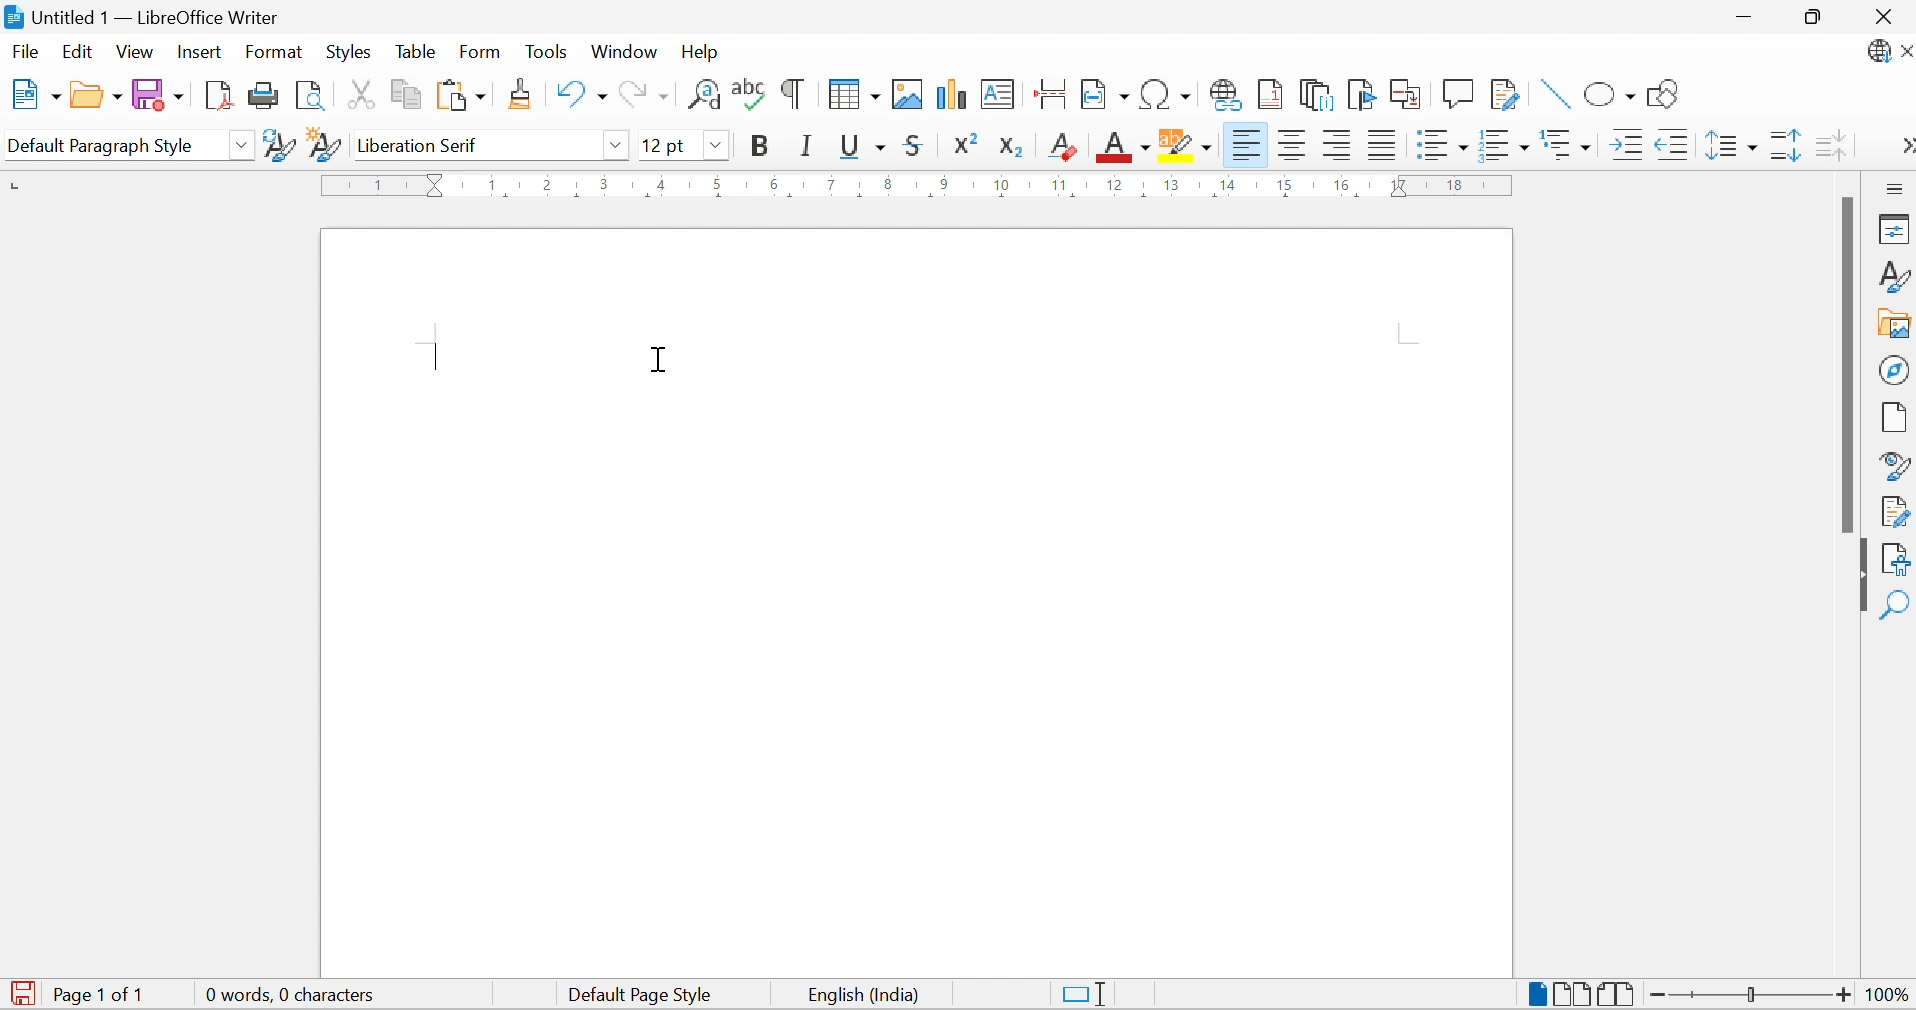  Describe the element at coordinates (1048, 93) in the screenshot. I see `Insert Page Break` at that location.